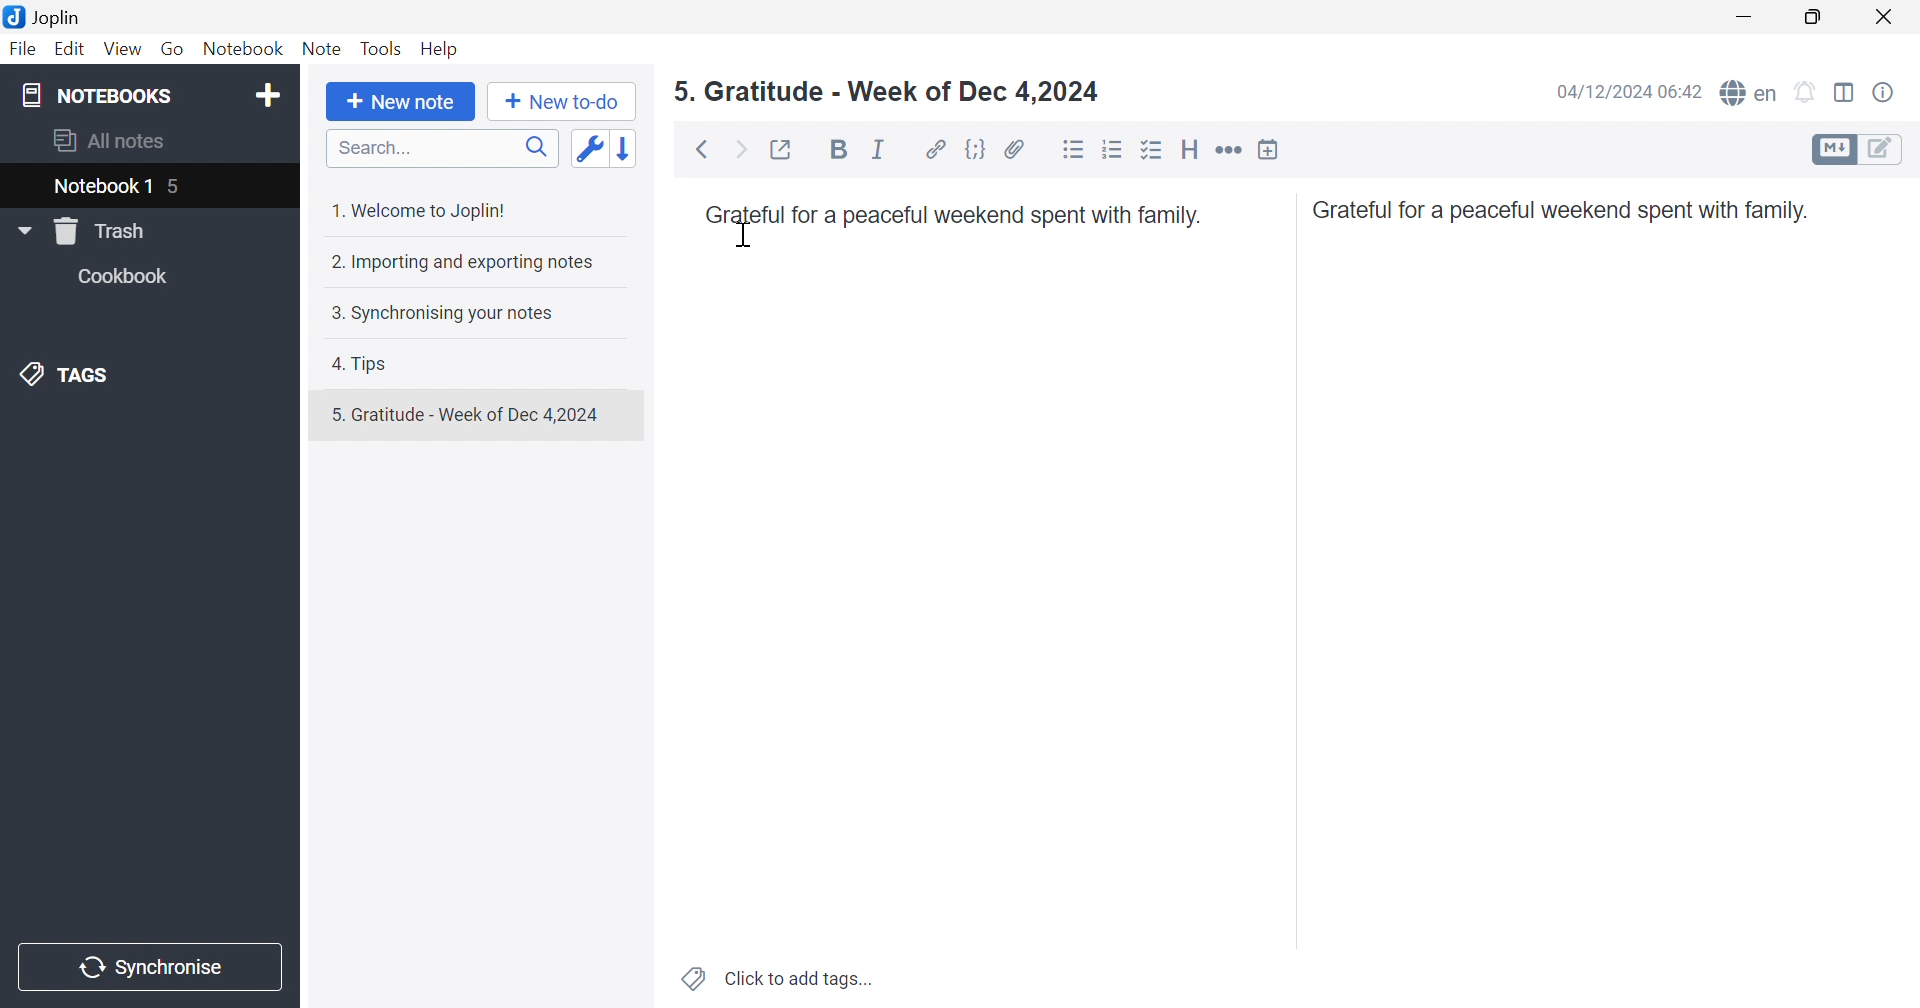  Describe the element at coordinates (129, 276) in the screenshot. I see `Cookbook` at that location.